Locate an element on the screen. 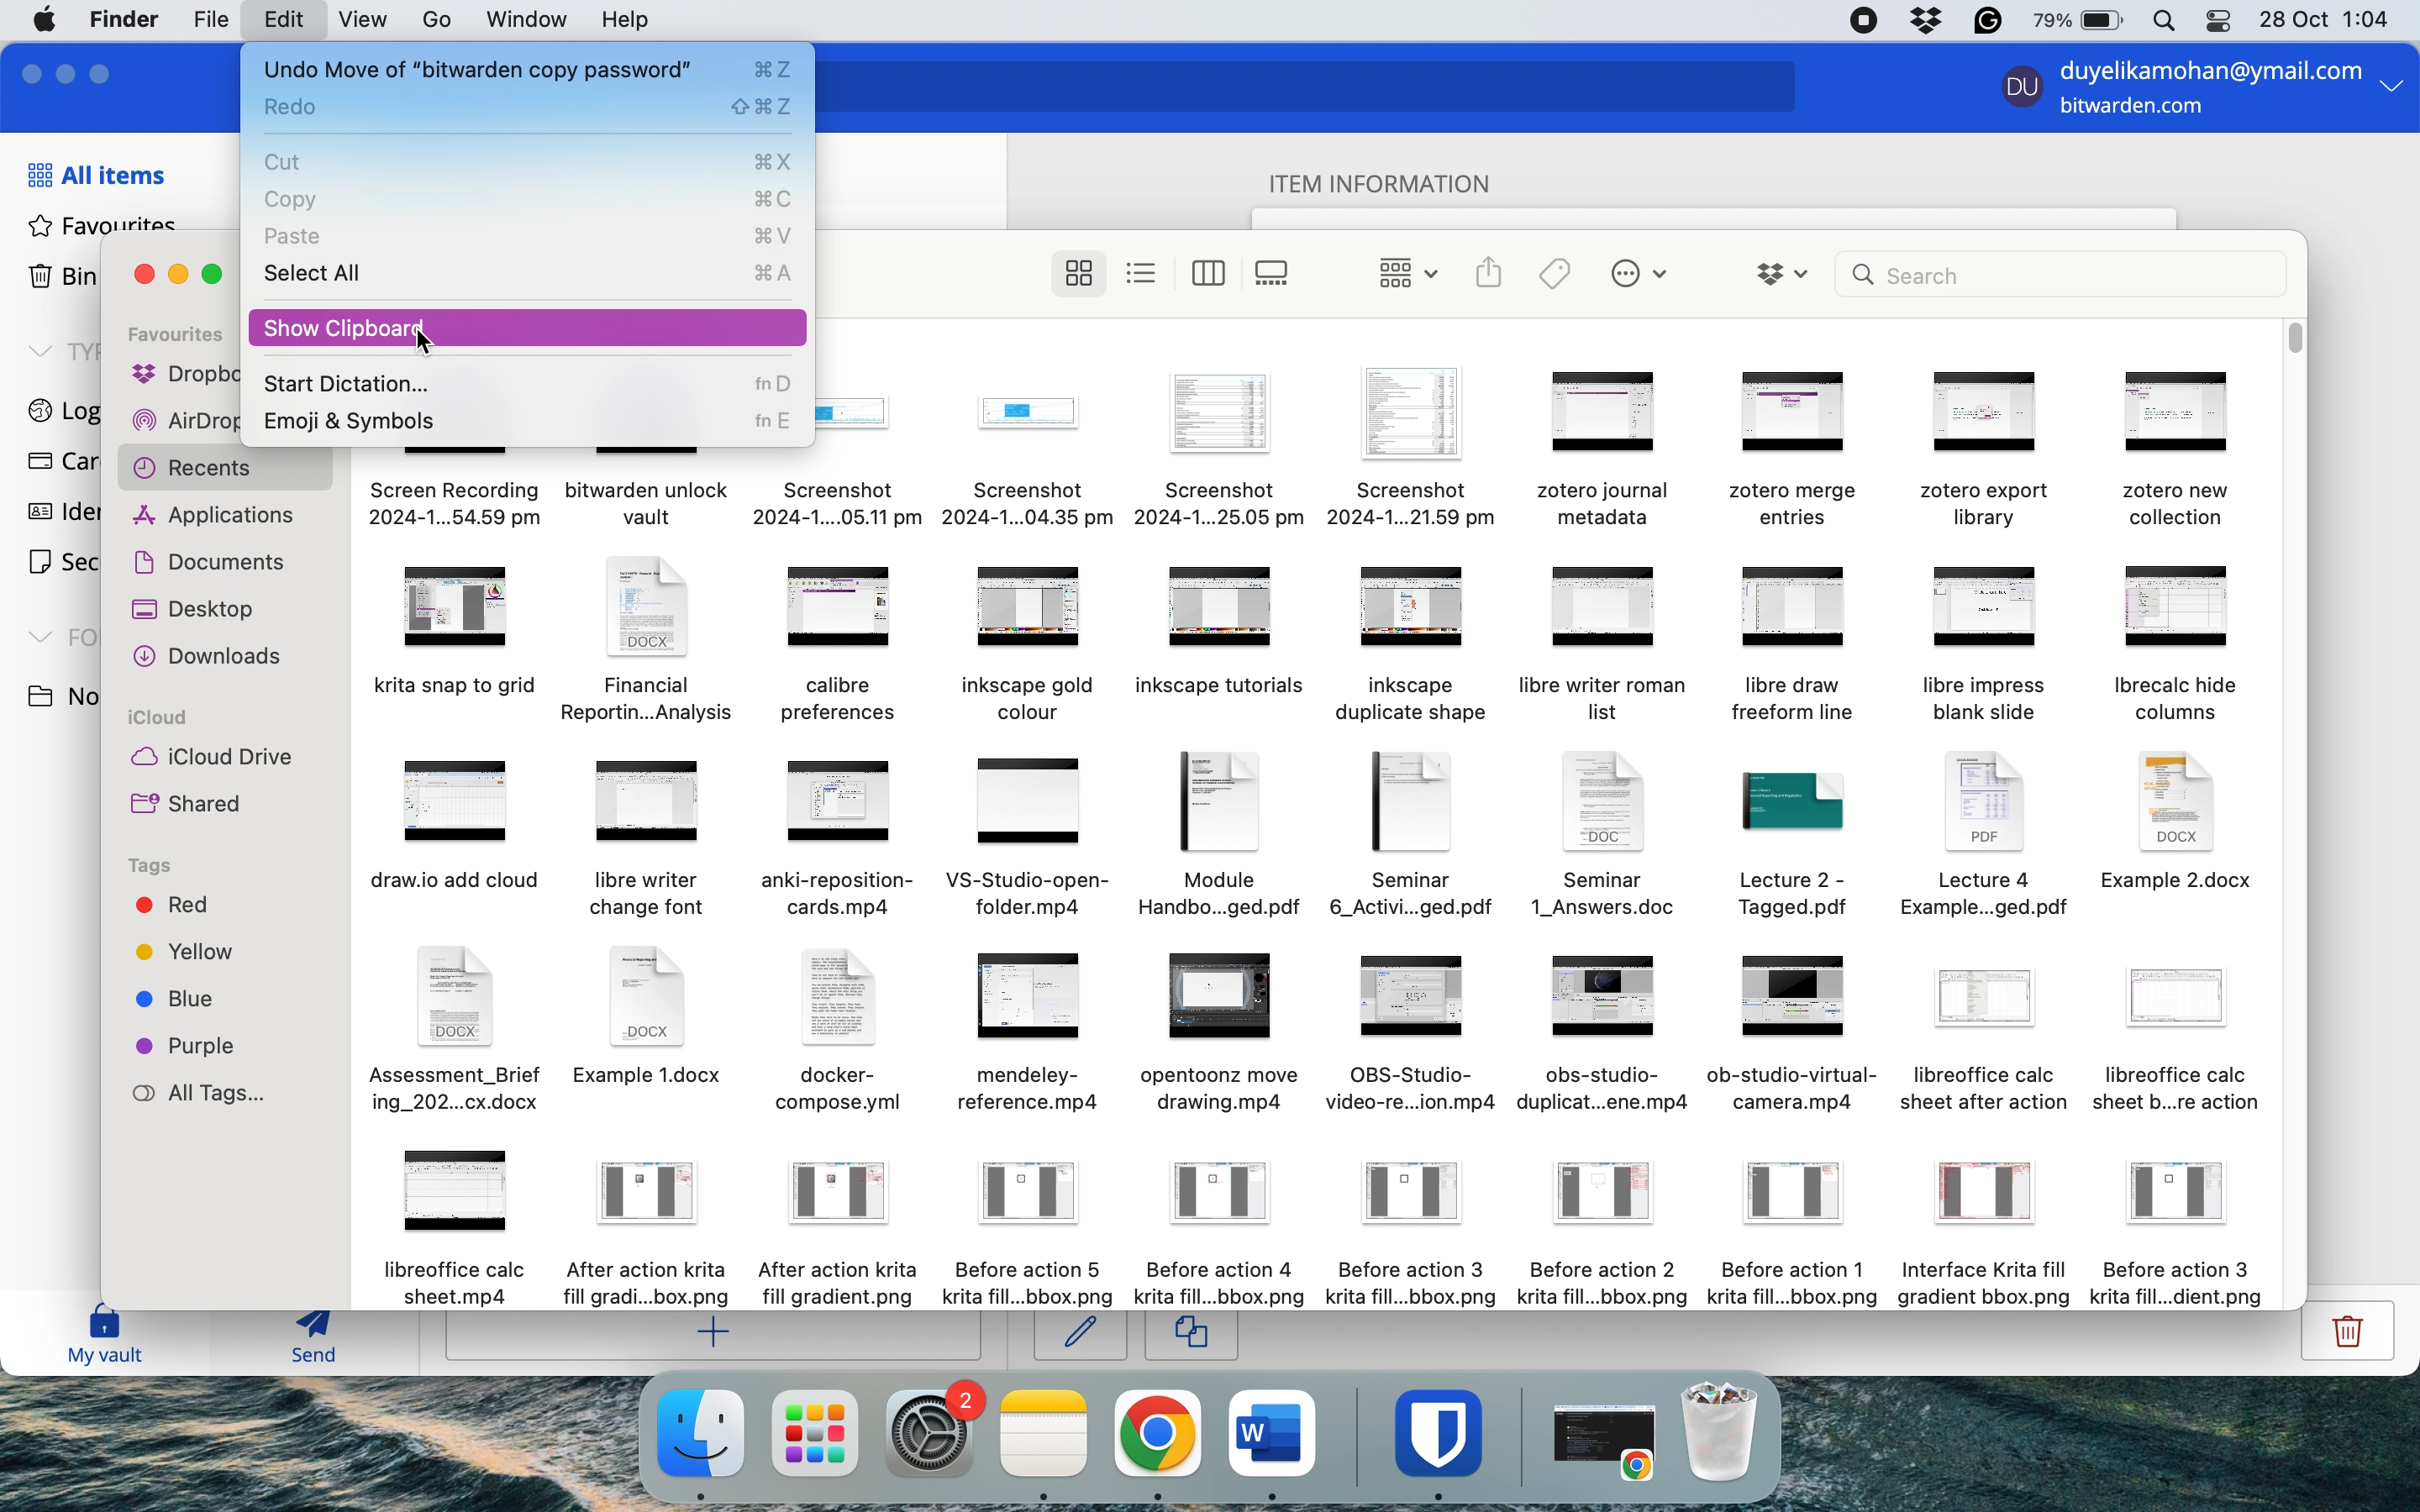  emoji and symbols is located at coordinates (532, 427).